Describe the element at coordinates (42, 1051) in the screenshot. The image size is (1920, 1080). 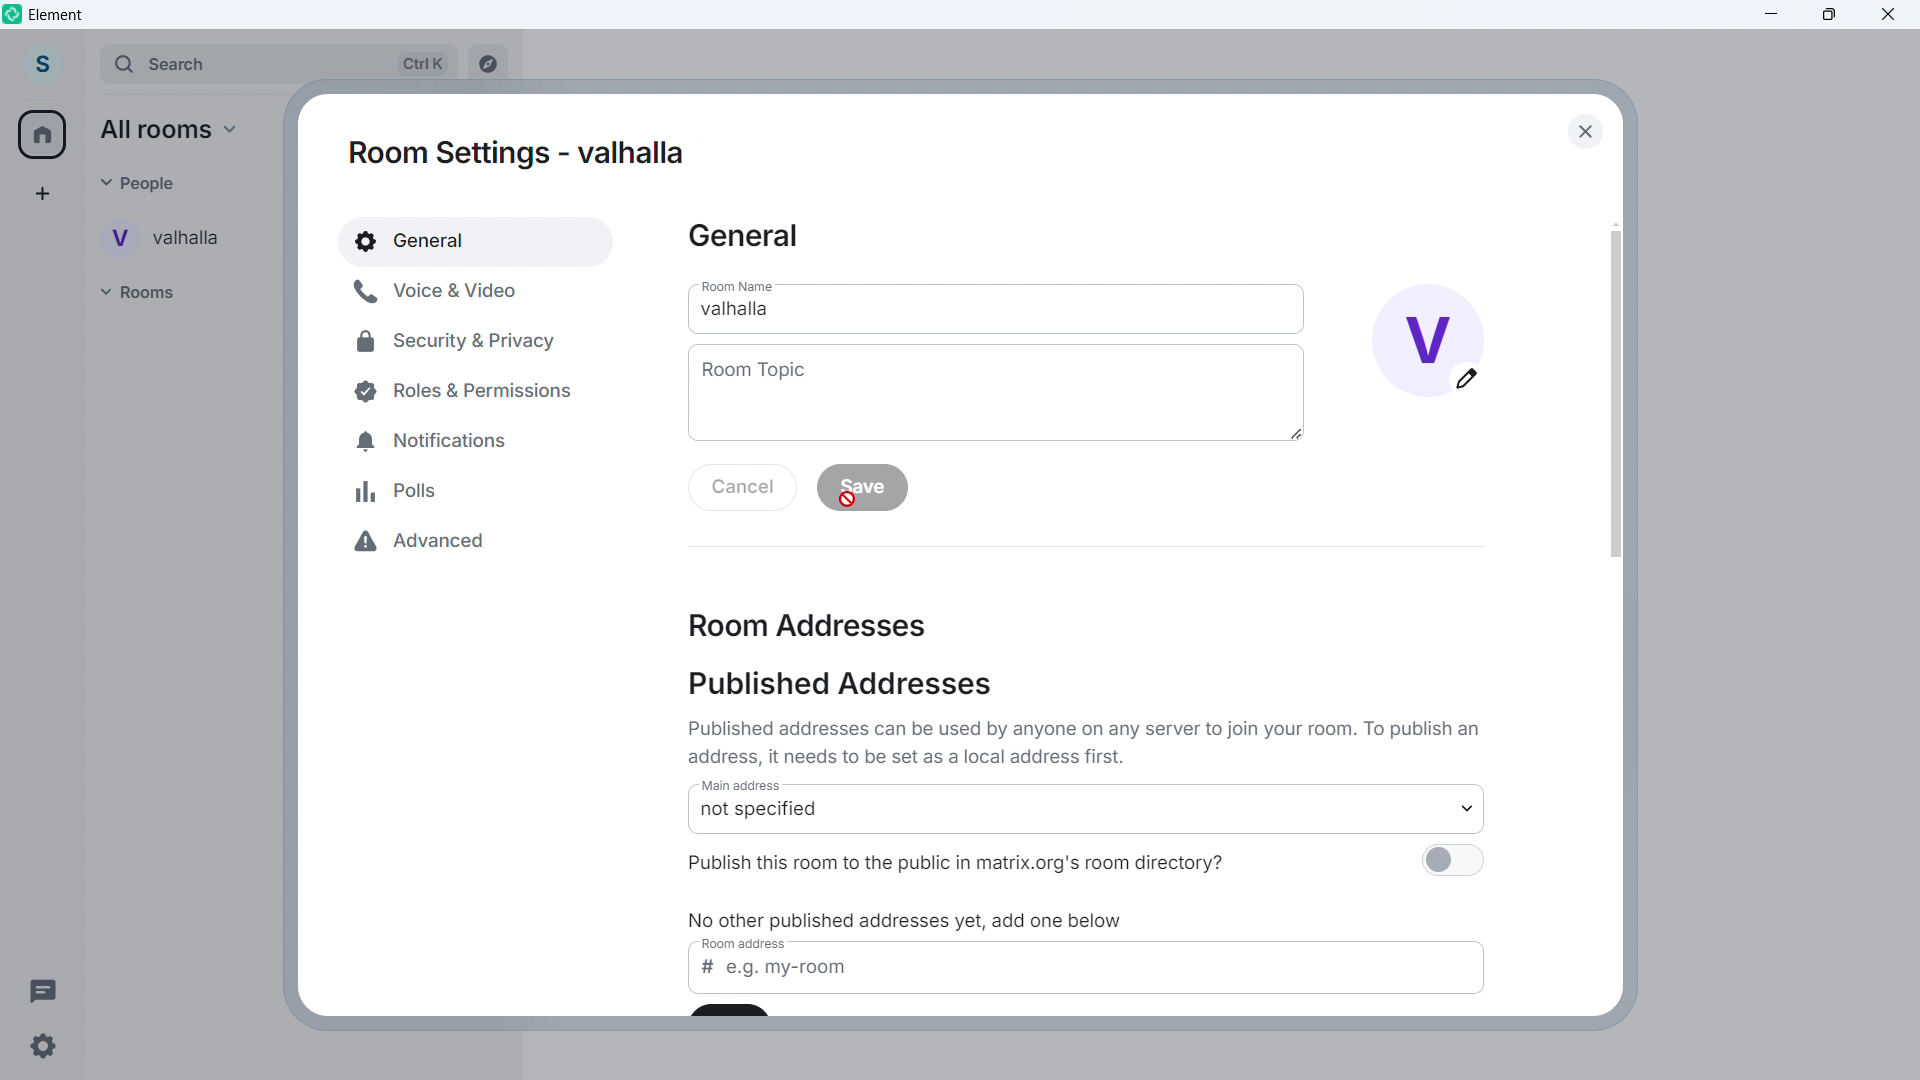
I see `Settings ` at that location.